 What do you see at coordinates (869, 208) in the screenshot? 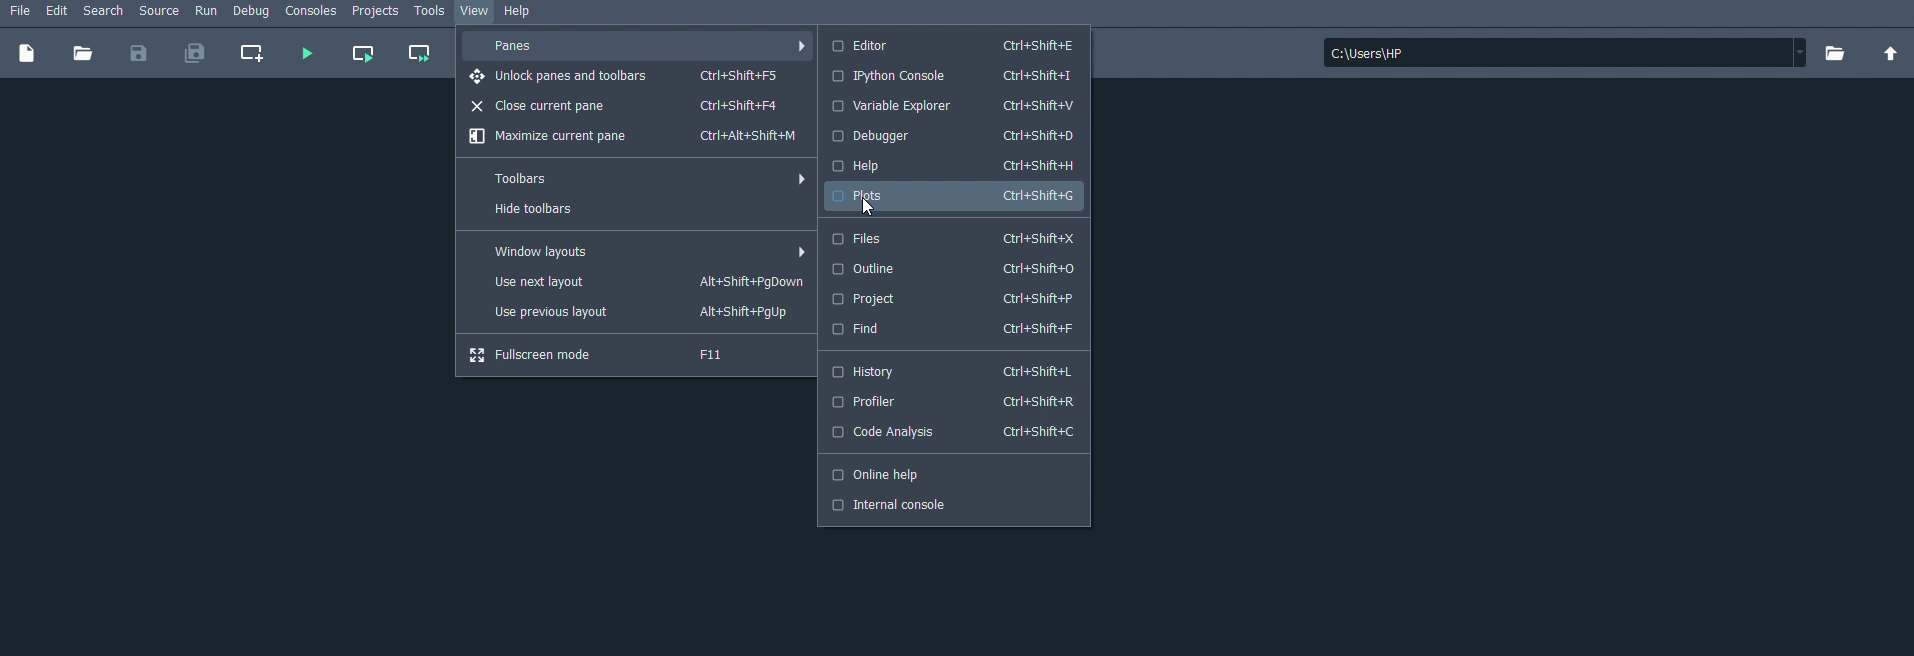
I see `Cursor` at bounding box center [869, 208].